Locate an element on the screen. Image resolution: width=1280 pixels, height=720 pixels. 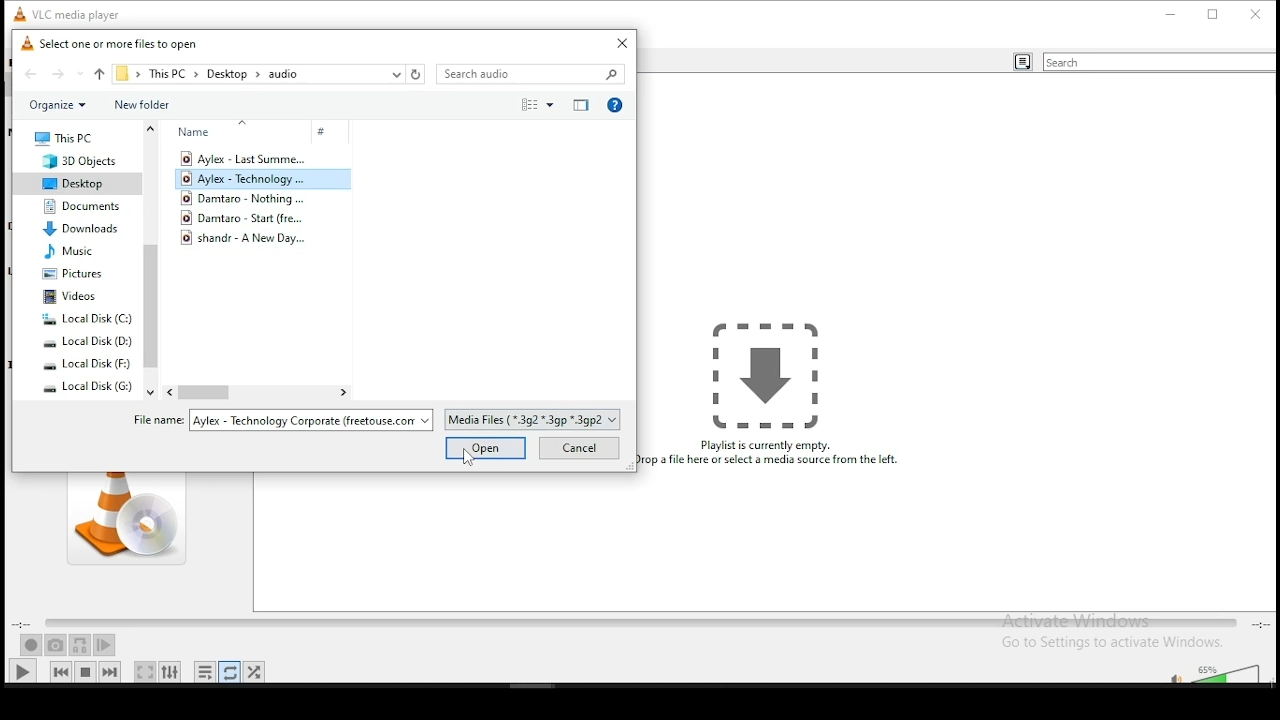
loop between point A to point B continuously is located at coordinates (81, 646).